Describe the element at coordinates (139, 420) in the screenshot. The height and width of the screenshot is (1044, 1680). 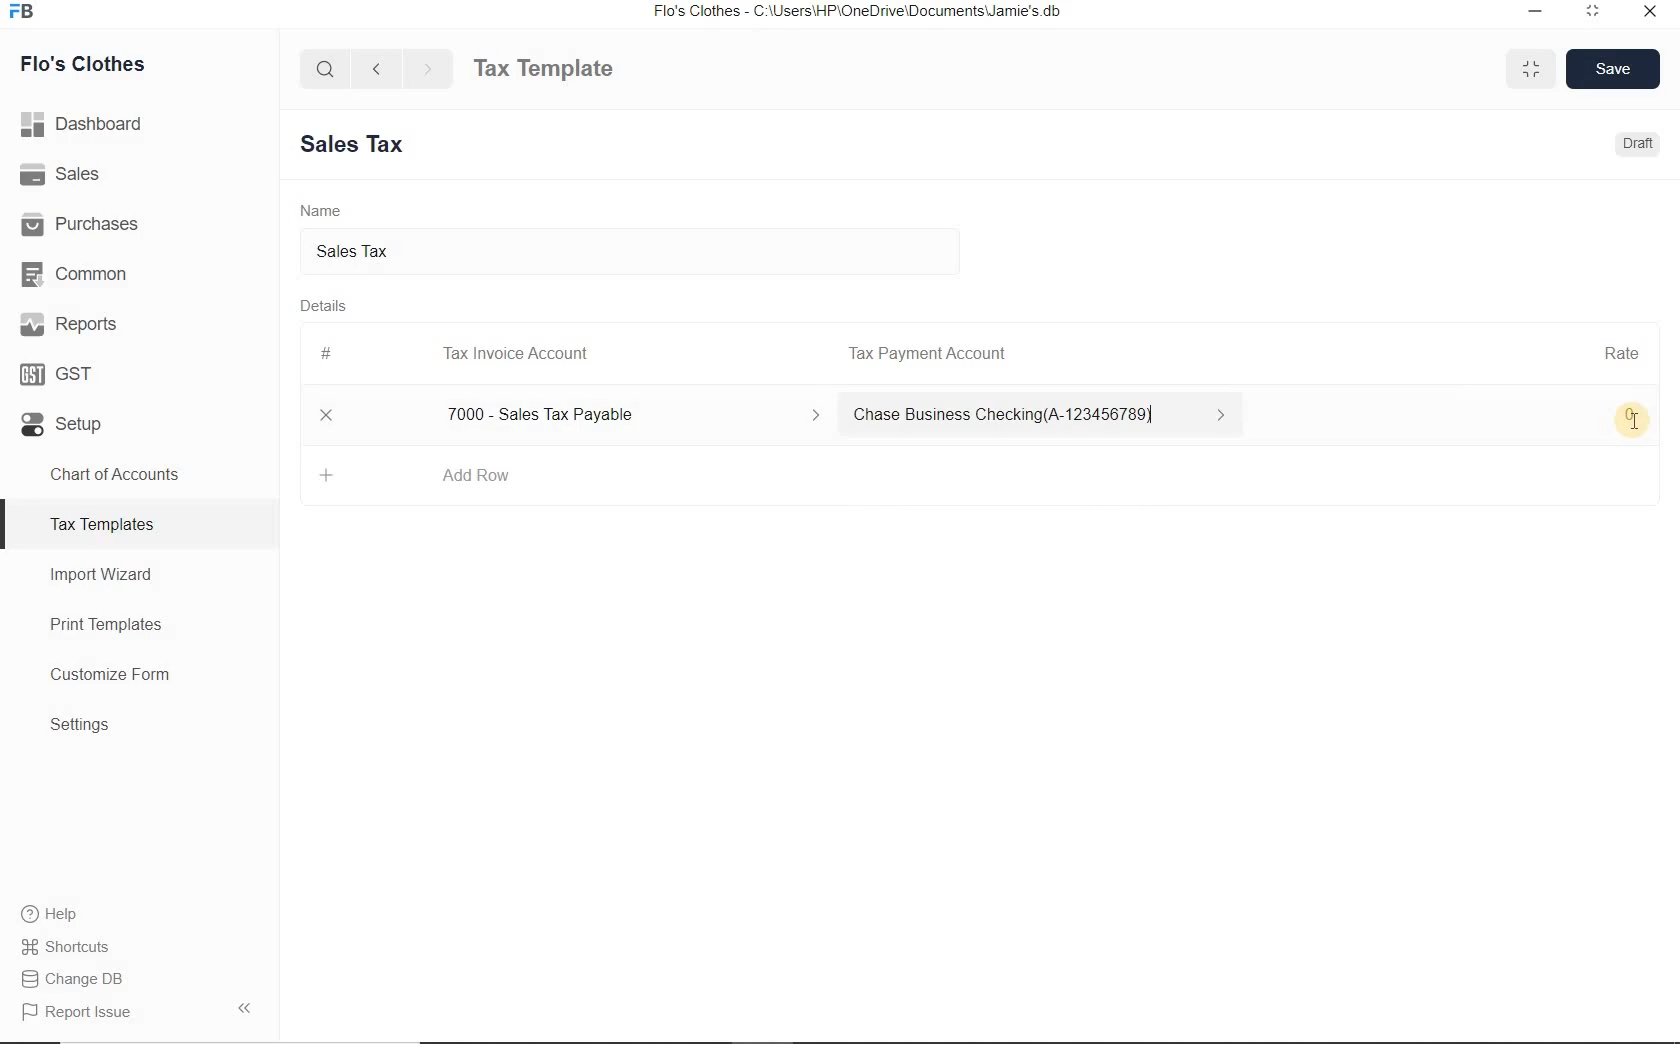
I see `Setup` at that location.